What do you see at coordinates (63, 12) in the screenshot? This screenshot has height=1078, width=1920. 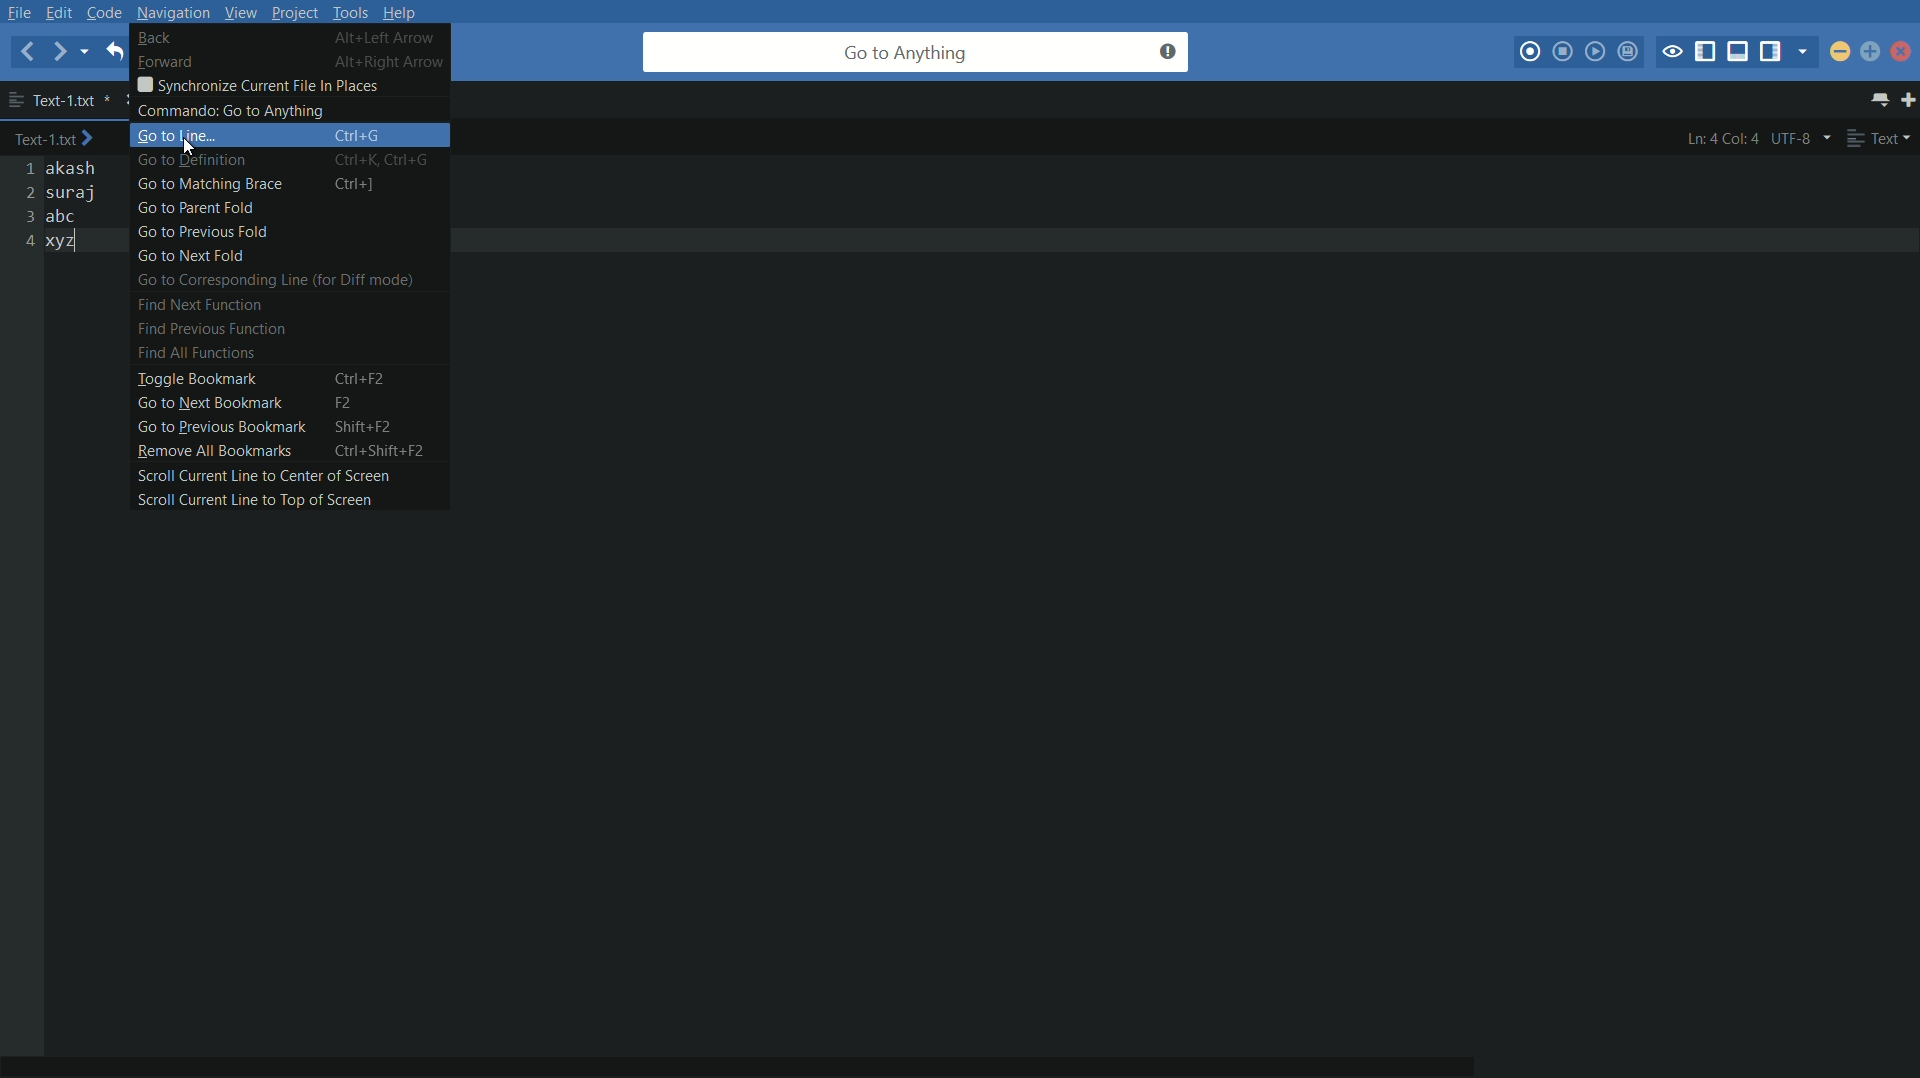 I see `edit ` at bounding box center [63, 12].